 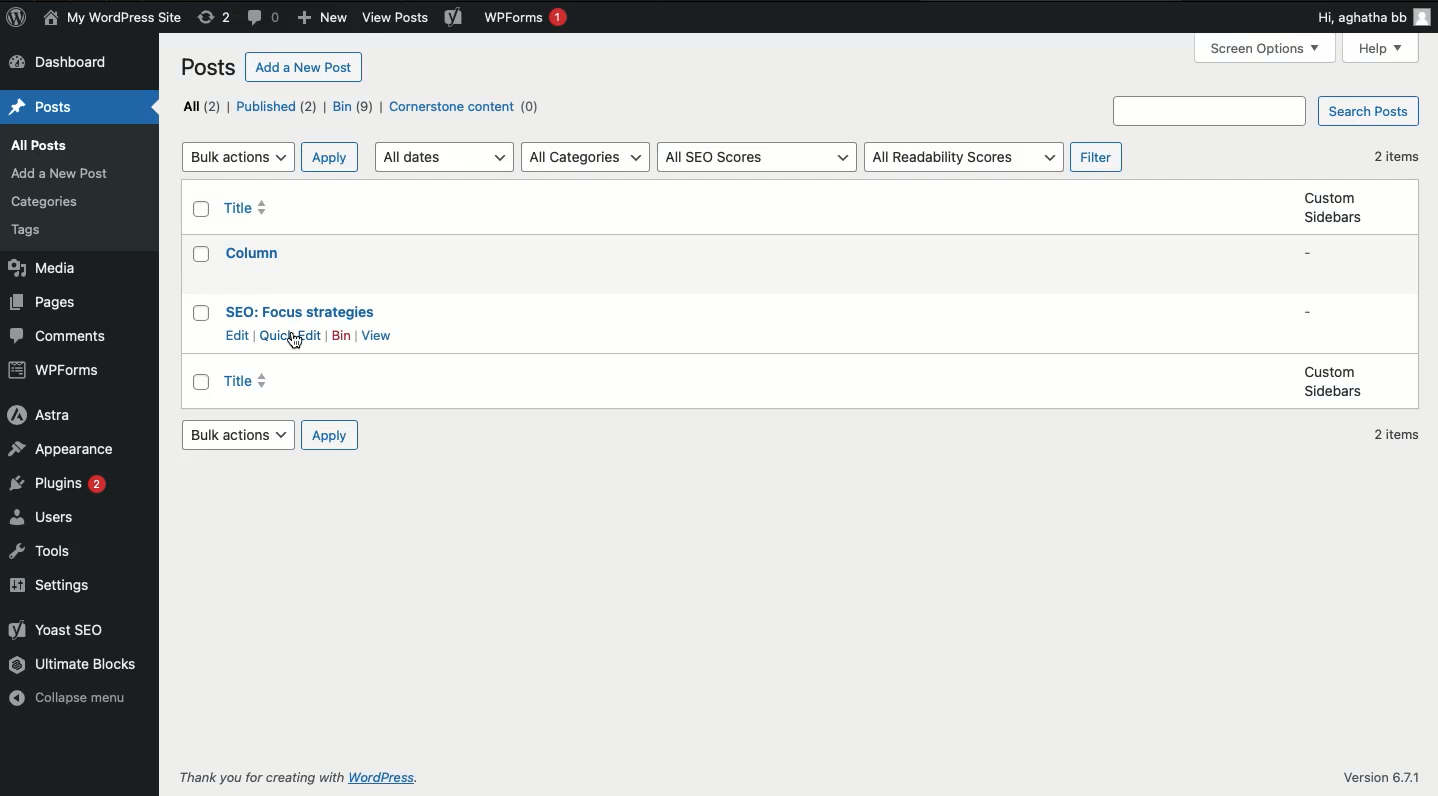 What do you see at coordinates (1099, 158) in the screenshot?
I see `Filter` at bounding box center [1099, 158].